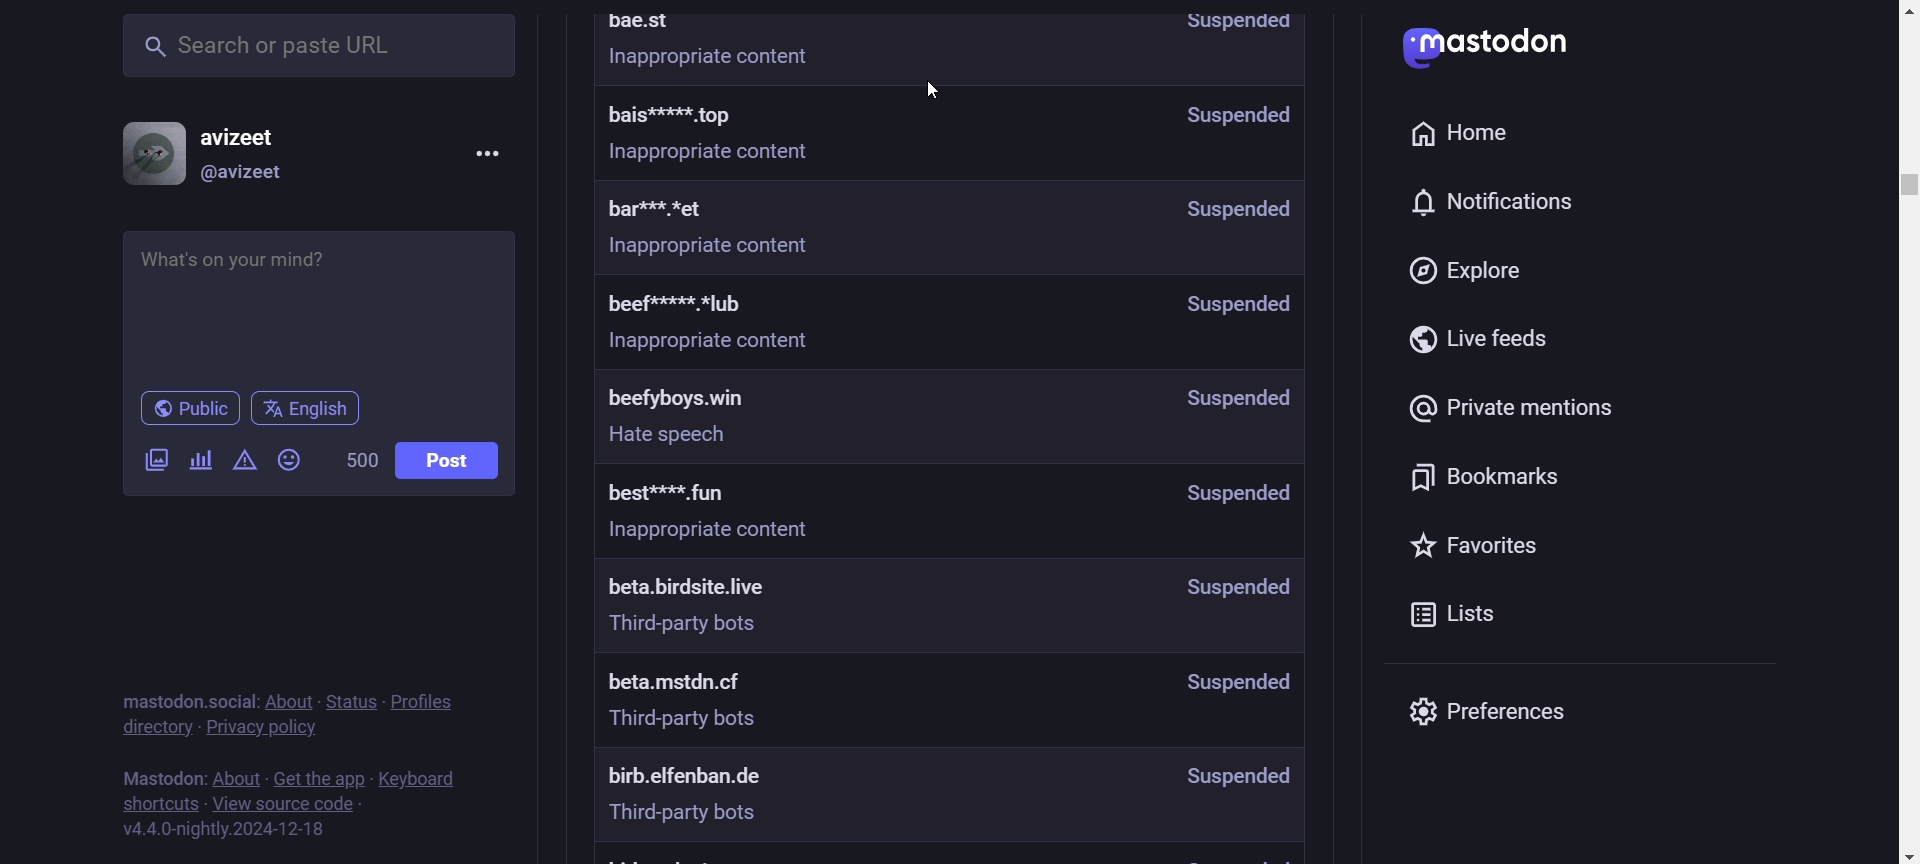 This screenshot has width=1920, height=864. What do you see at coordinates (155, 729) in the screenshot?
I see `directory` at bounding box center [155, 729].